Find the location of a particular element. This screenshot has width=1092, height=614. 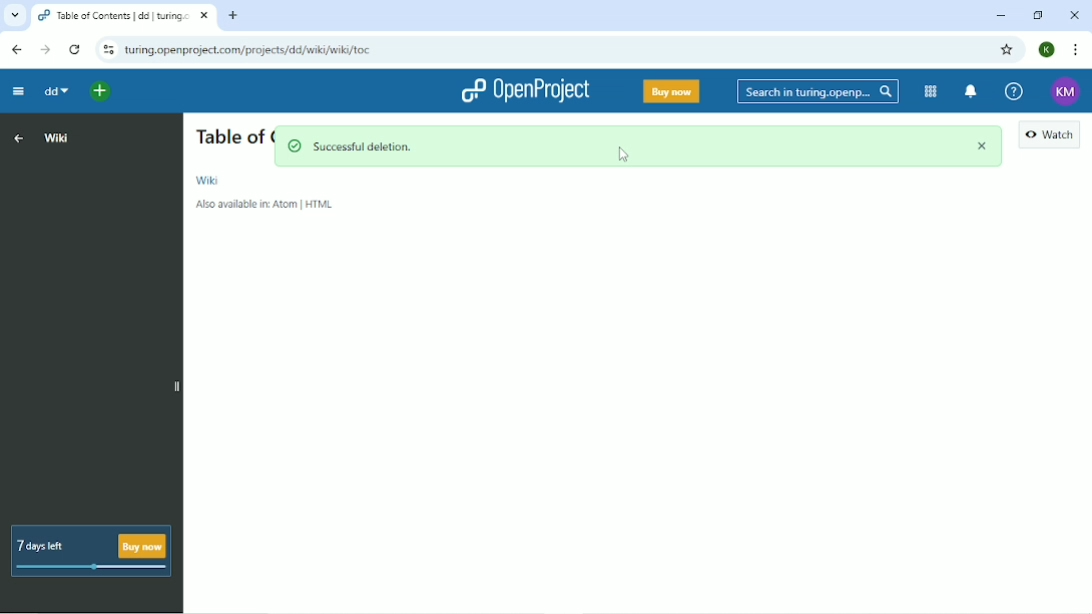

Wiki is located at coordinates (56, 138).